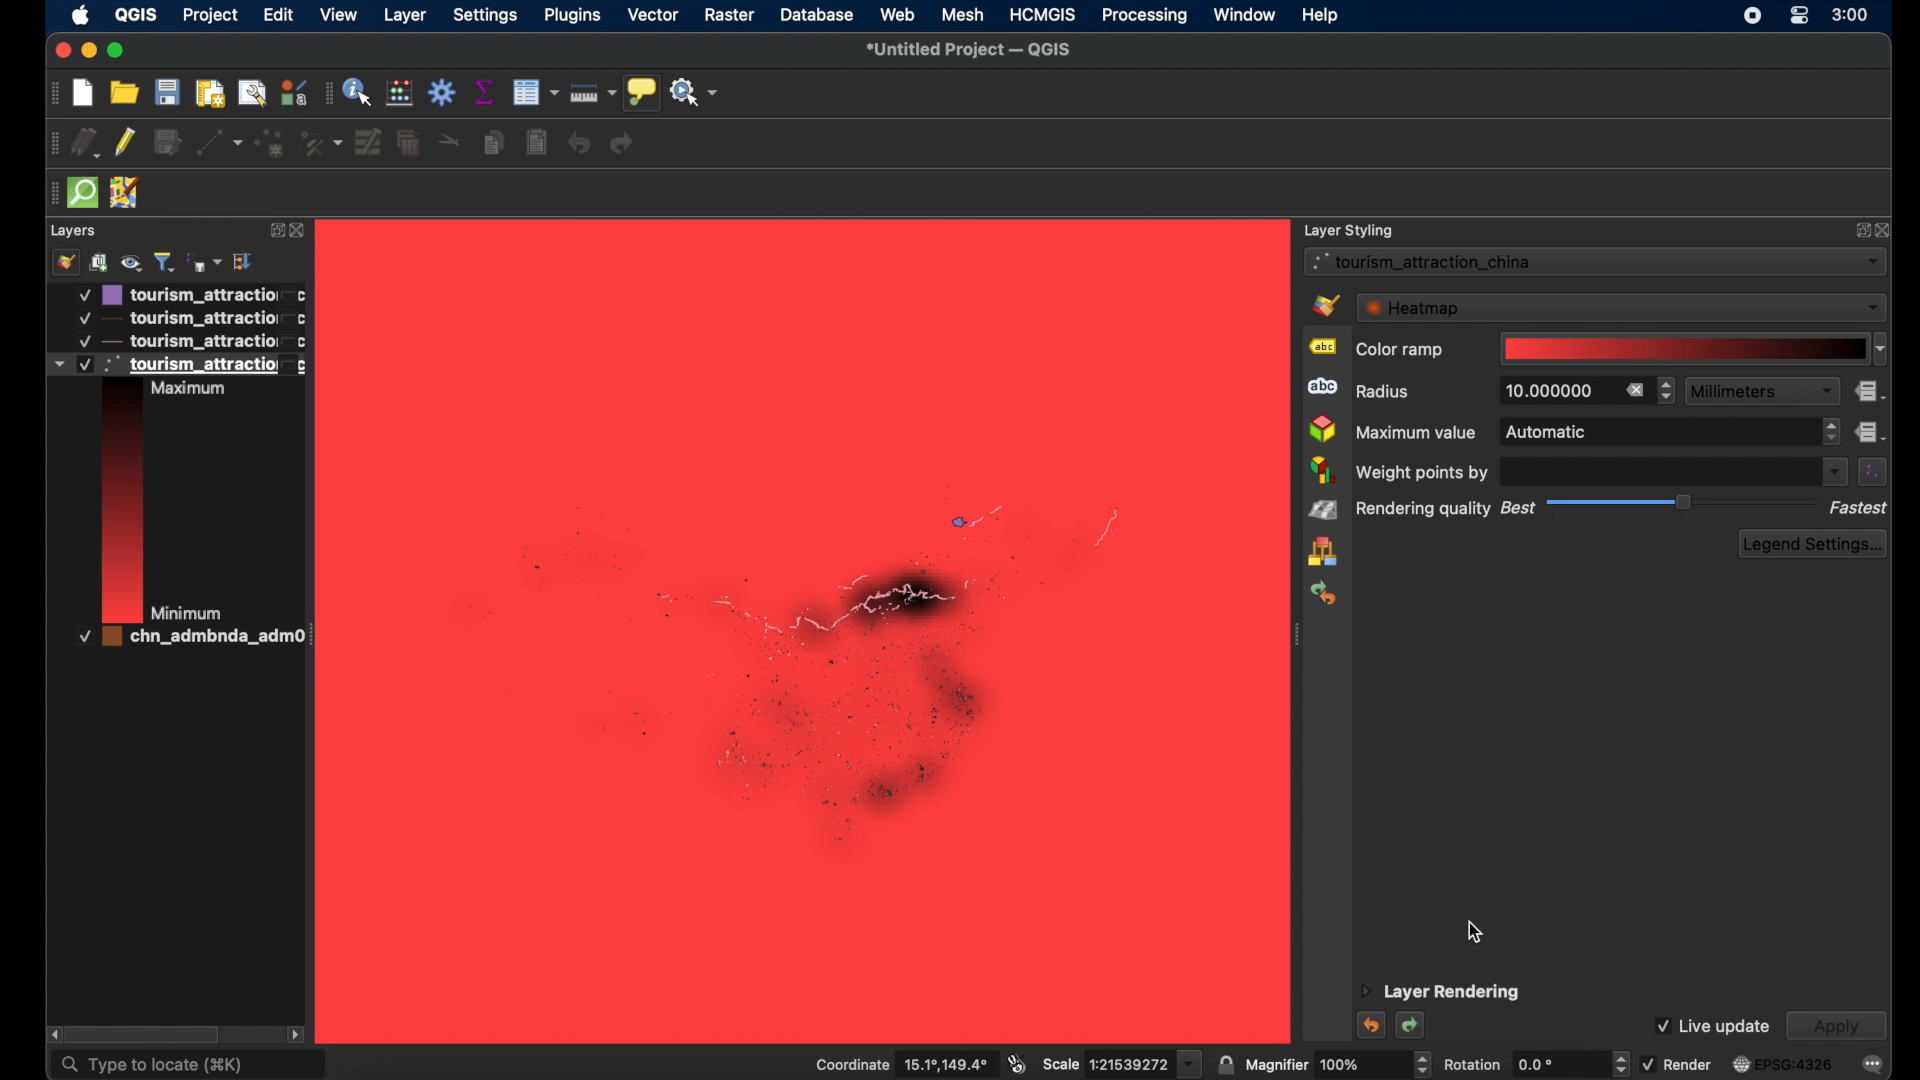 Image resolution: width=1920 pixels, height=1080 pixels. I want to click on HCMGIS, so click(1043, 14).